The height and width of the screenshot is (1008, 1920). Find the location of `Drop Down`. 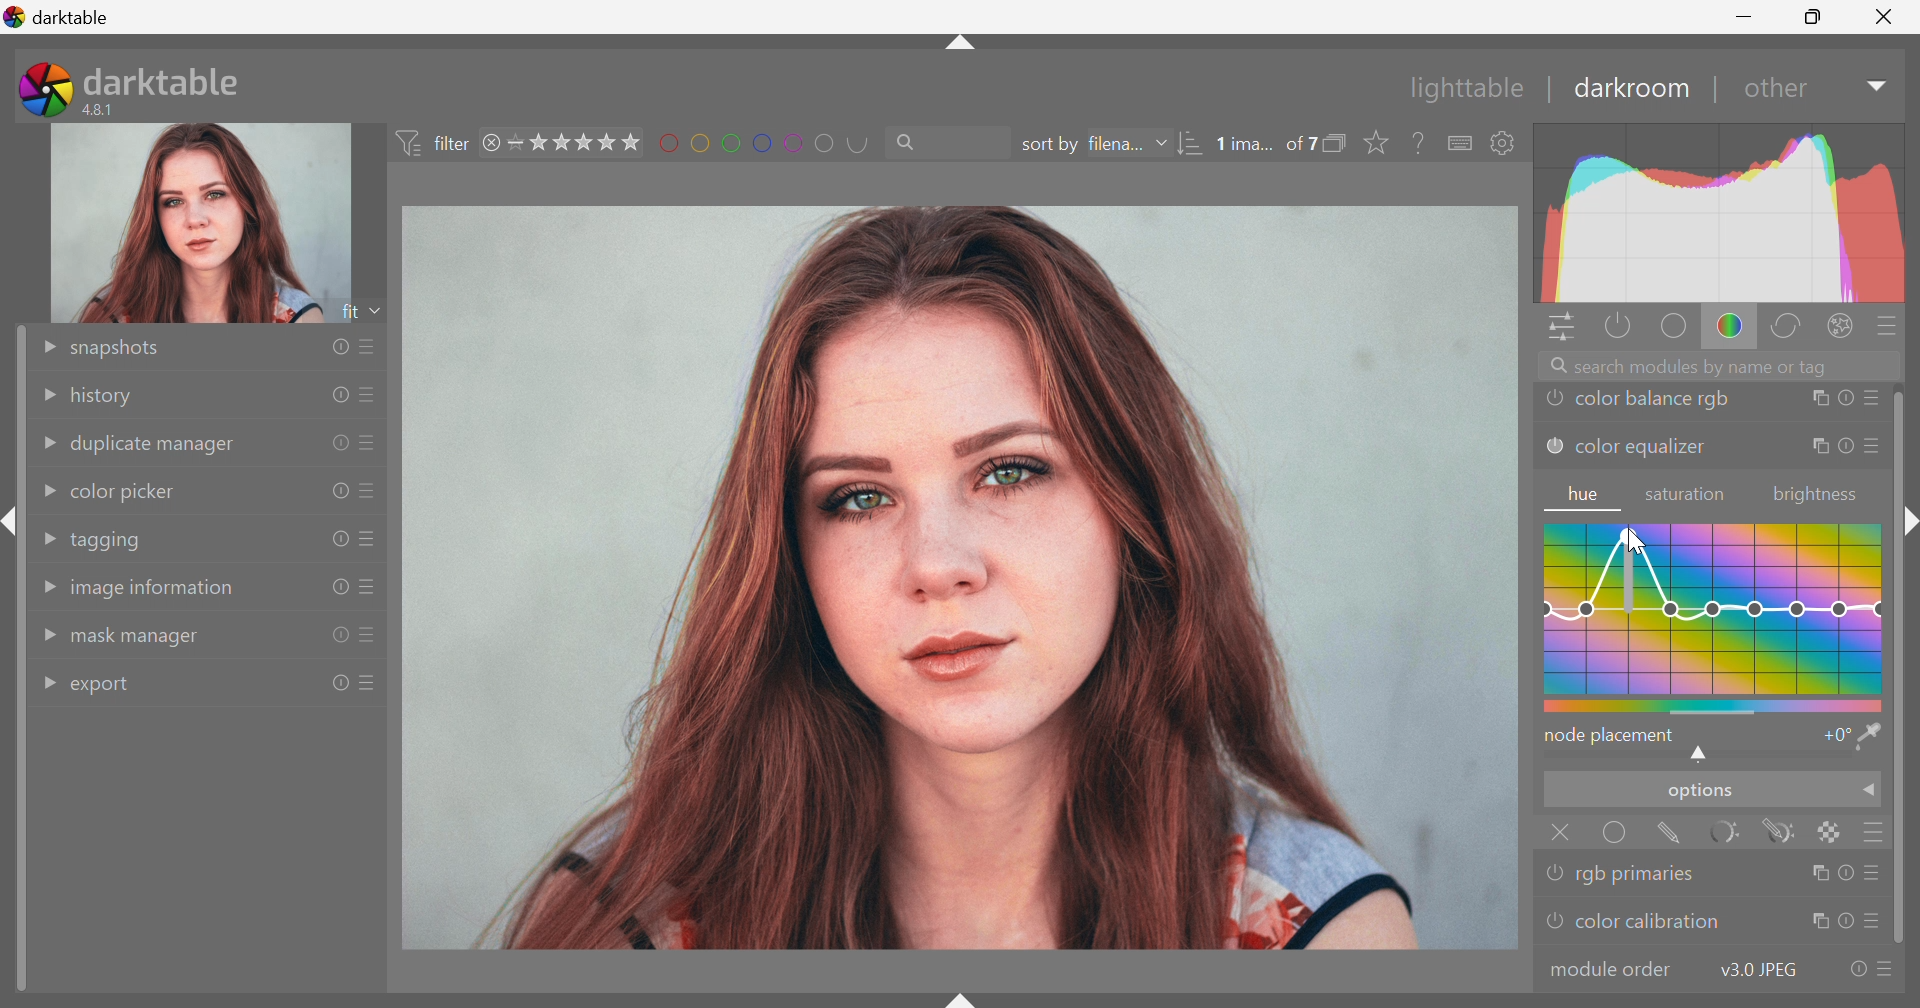

Drop Down is located at coordinates (47, 636).